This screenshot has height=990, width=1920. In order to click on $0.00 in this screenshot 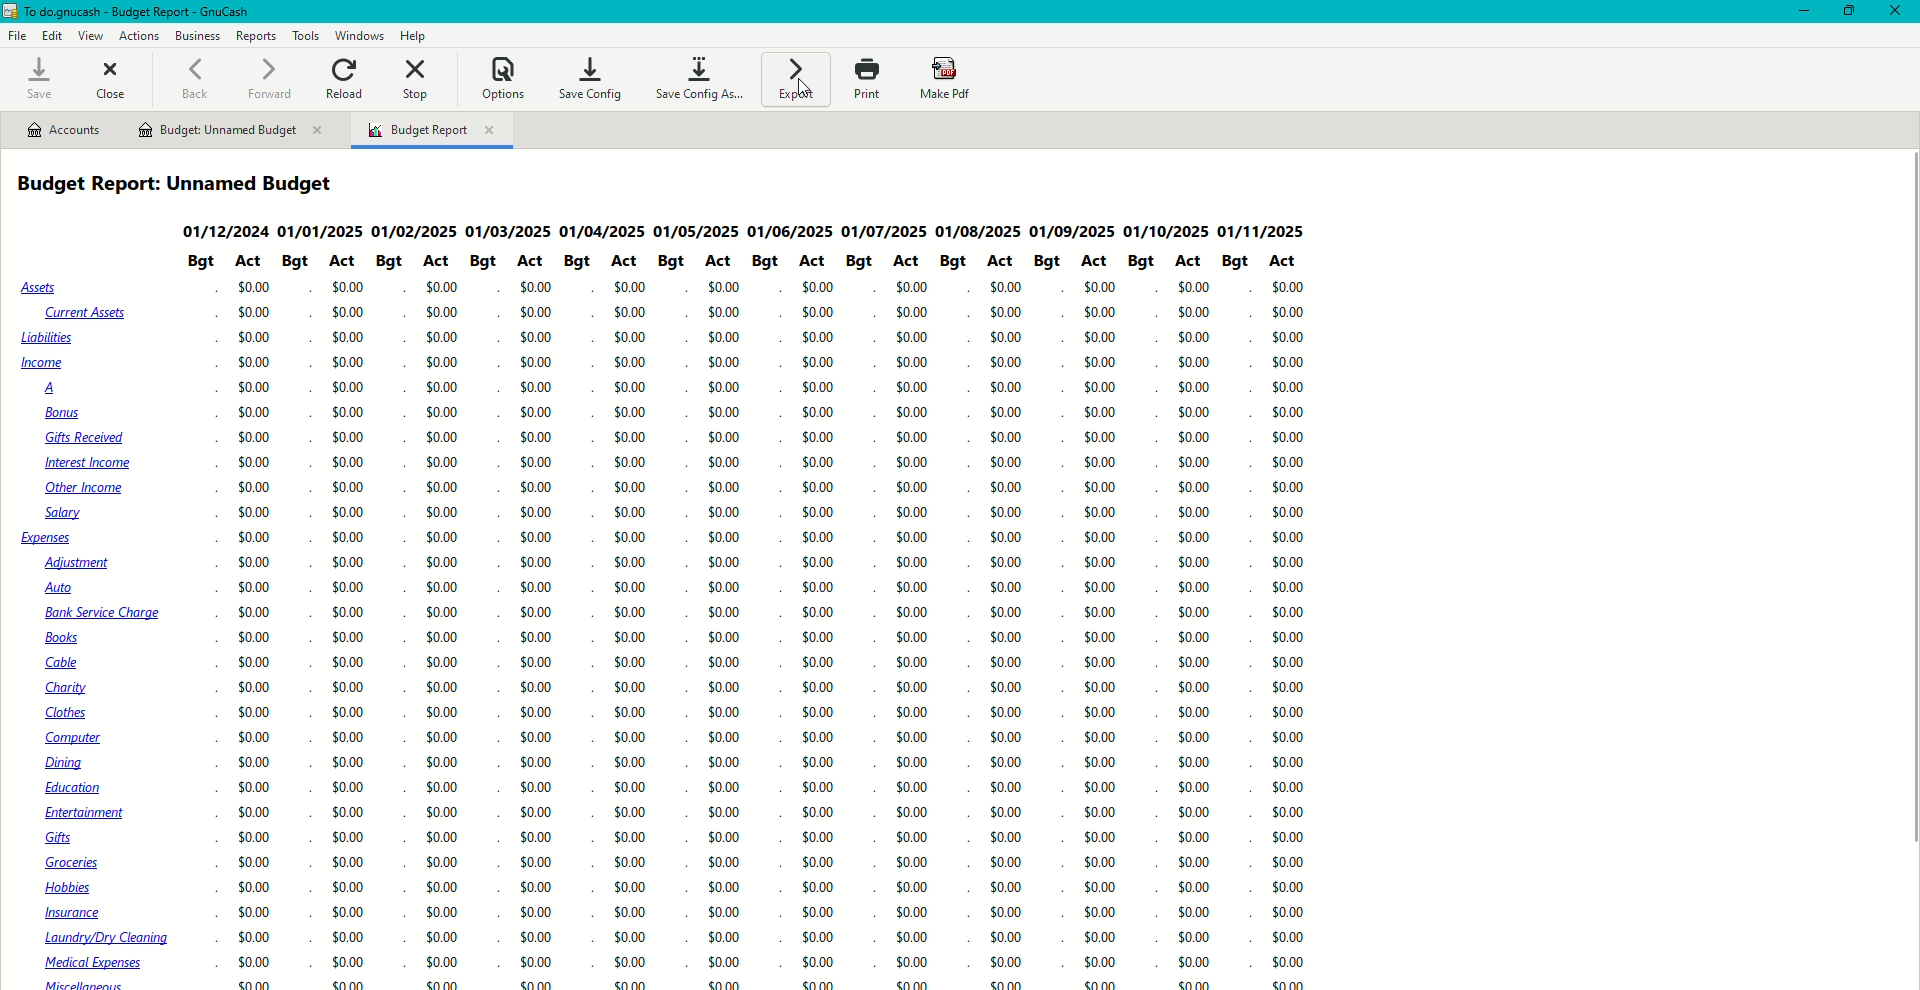, I will do `click(535, 691)`.